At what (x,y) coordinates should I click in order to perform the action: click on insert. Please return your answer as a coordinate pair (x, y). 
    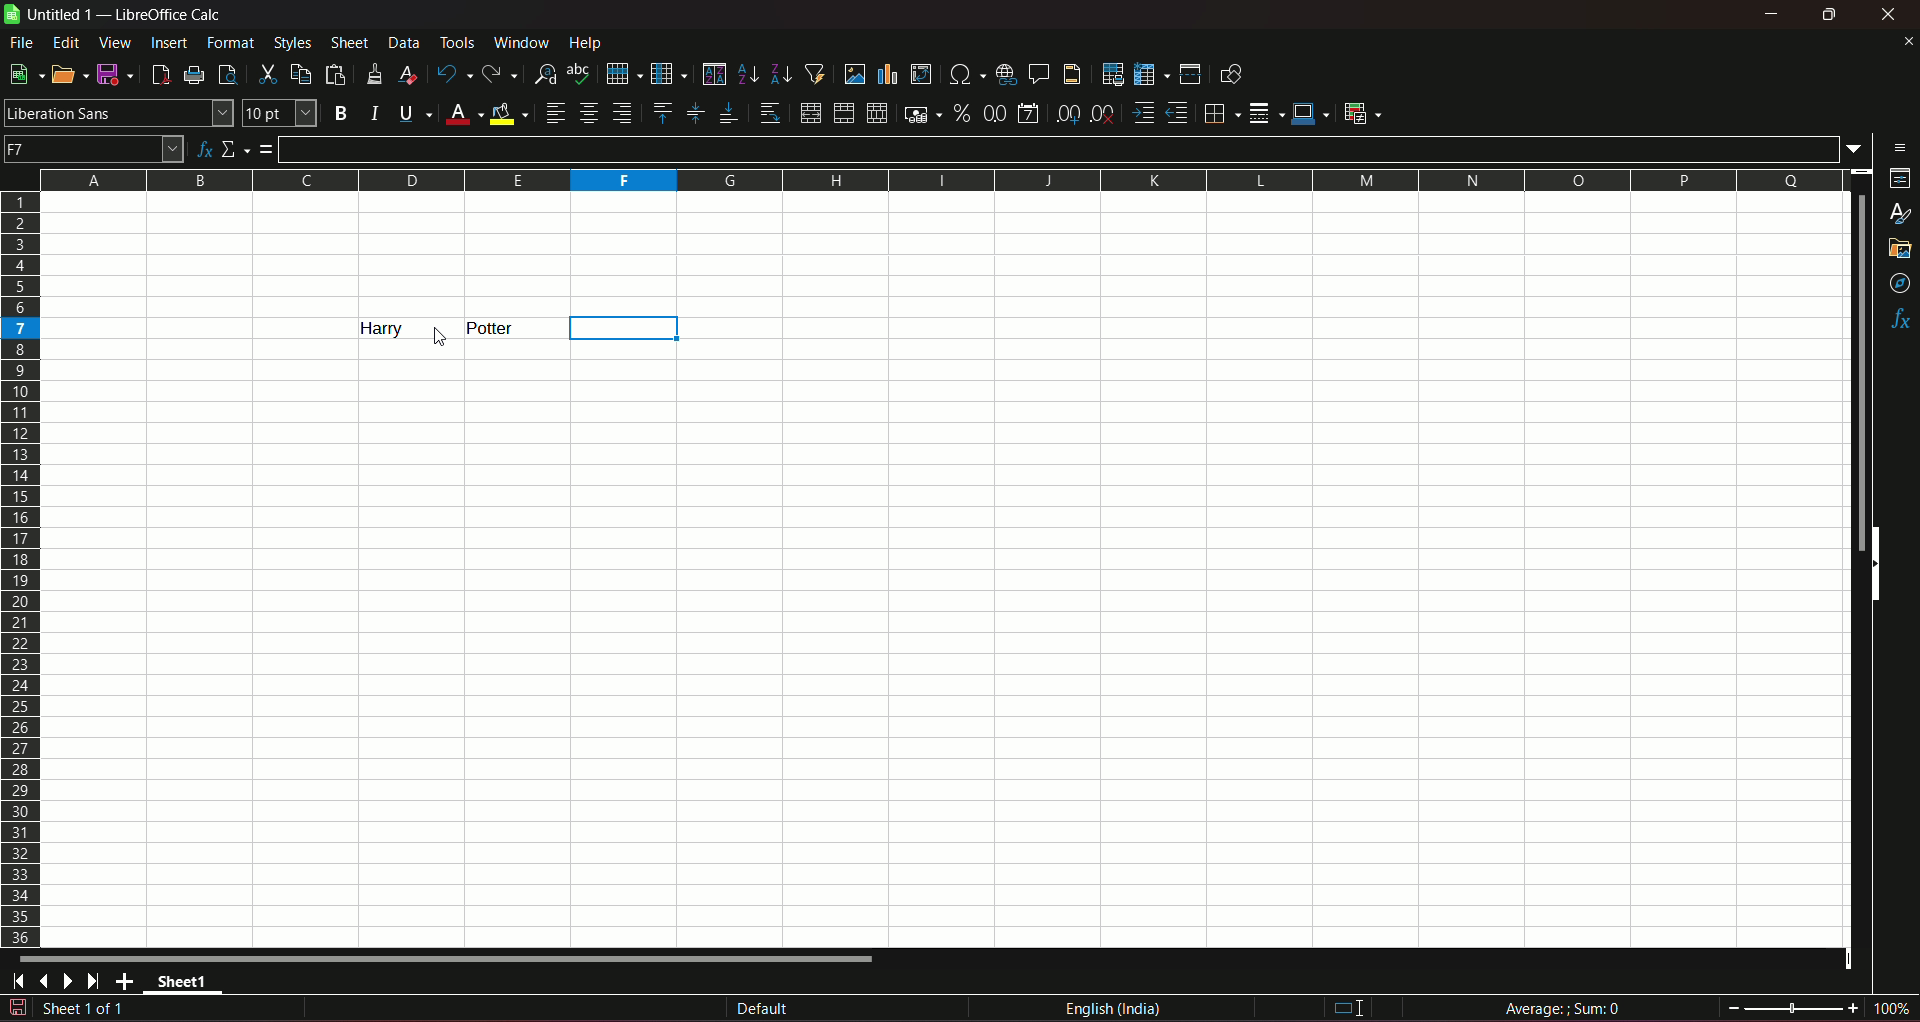
    Looking at the image, I should click on (167, 41).